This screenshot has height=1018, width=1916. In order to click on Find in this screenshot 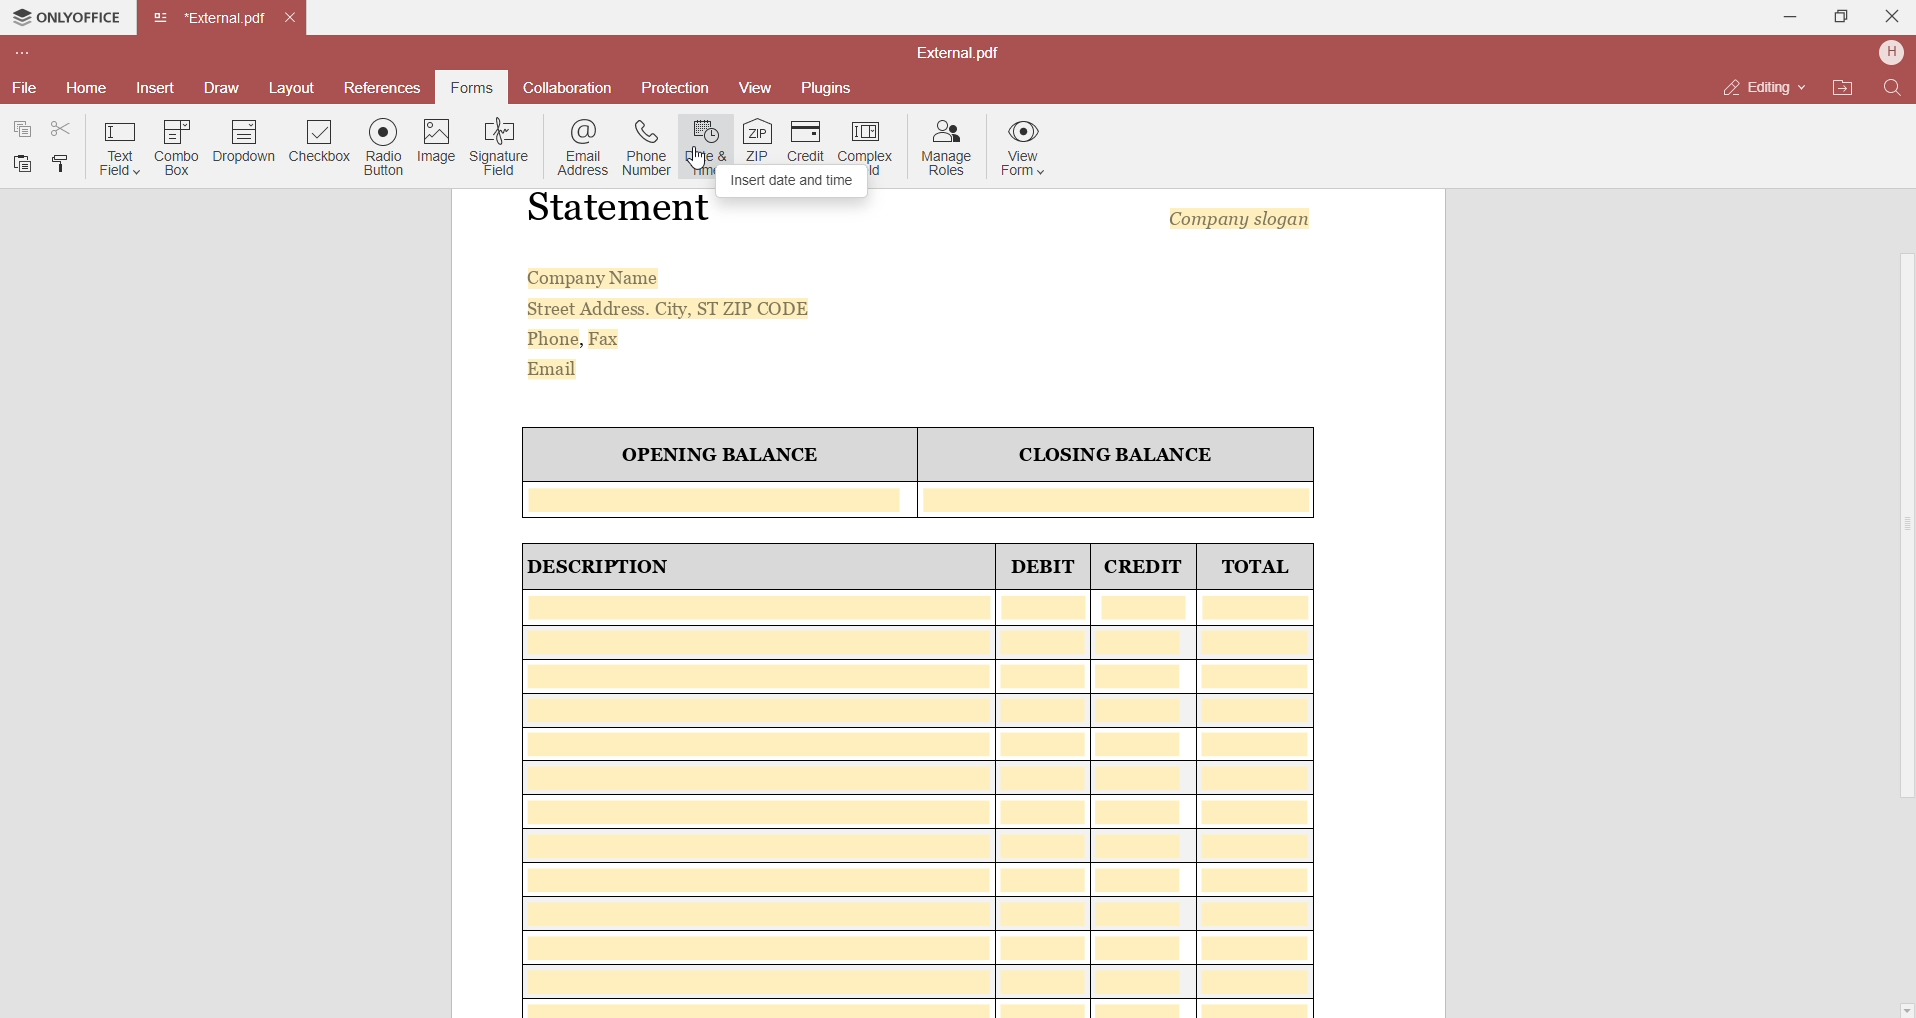, I will do `click(1894, 89)`.